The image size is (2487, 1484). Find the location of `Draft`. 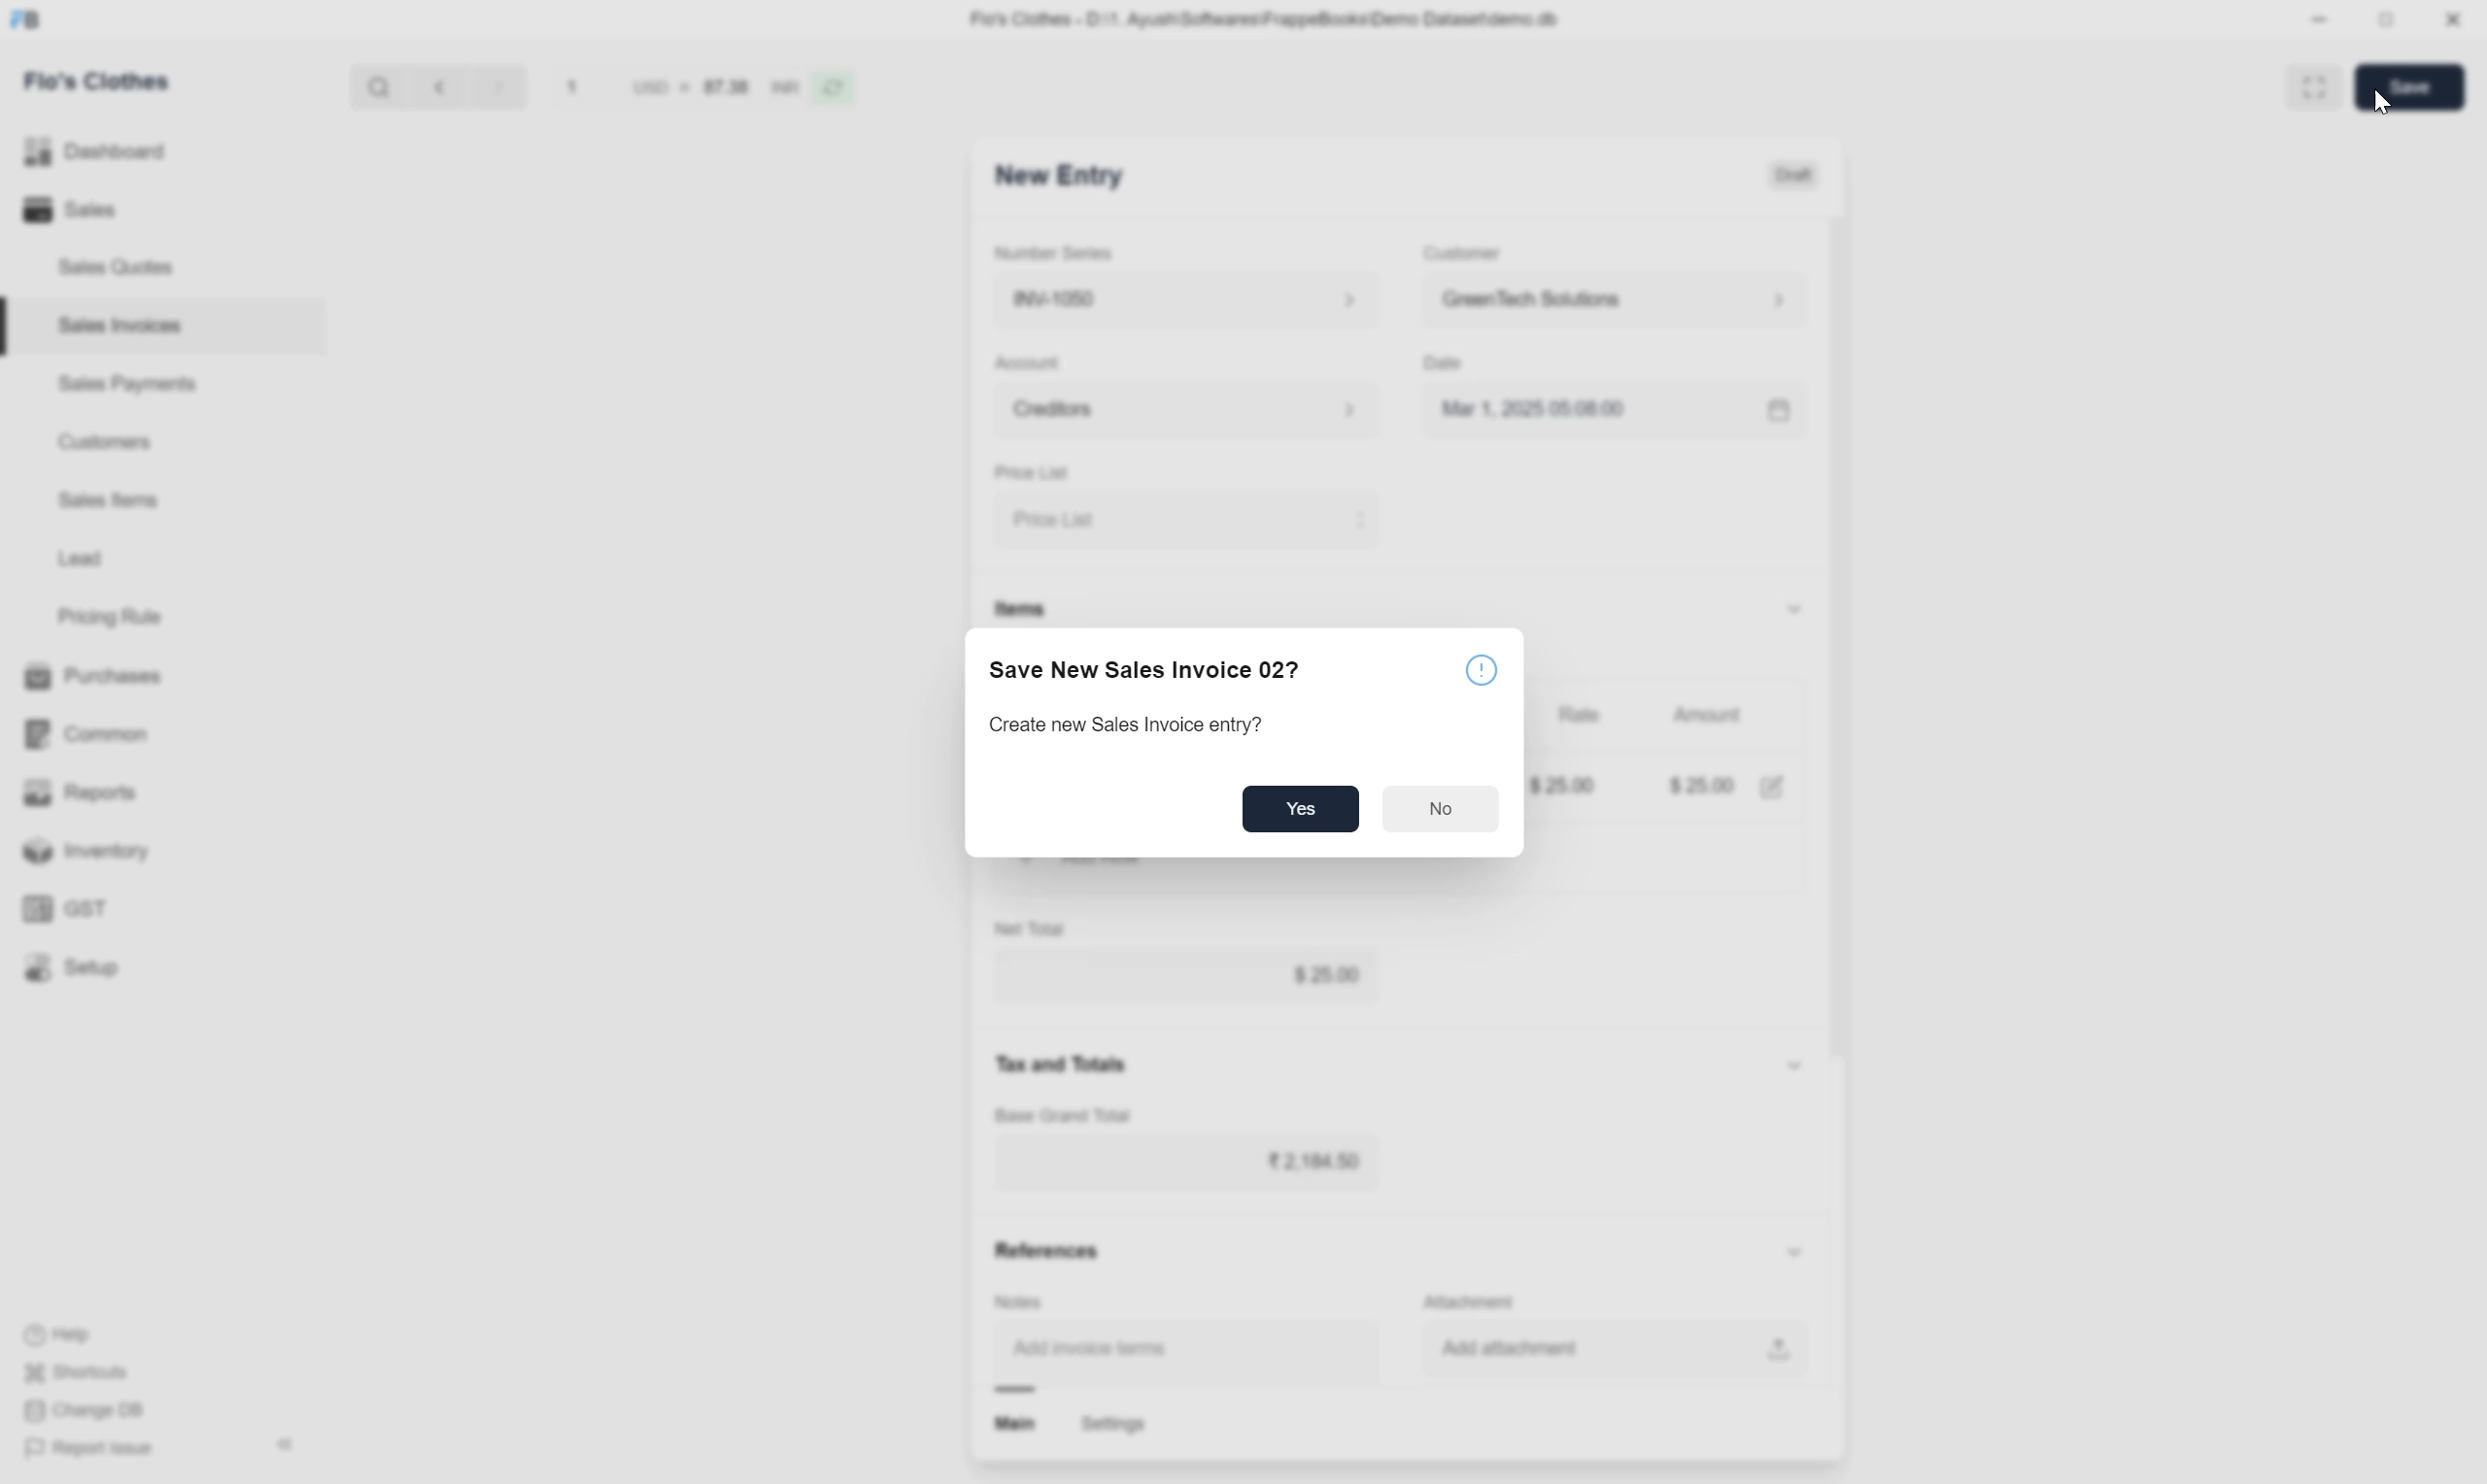

Draft is located at coordinates (1793, 176).